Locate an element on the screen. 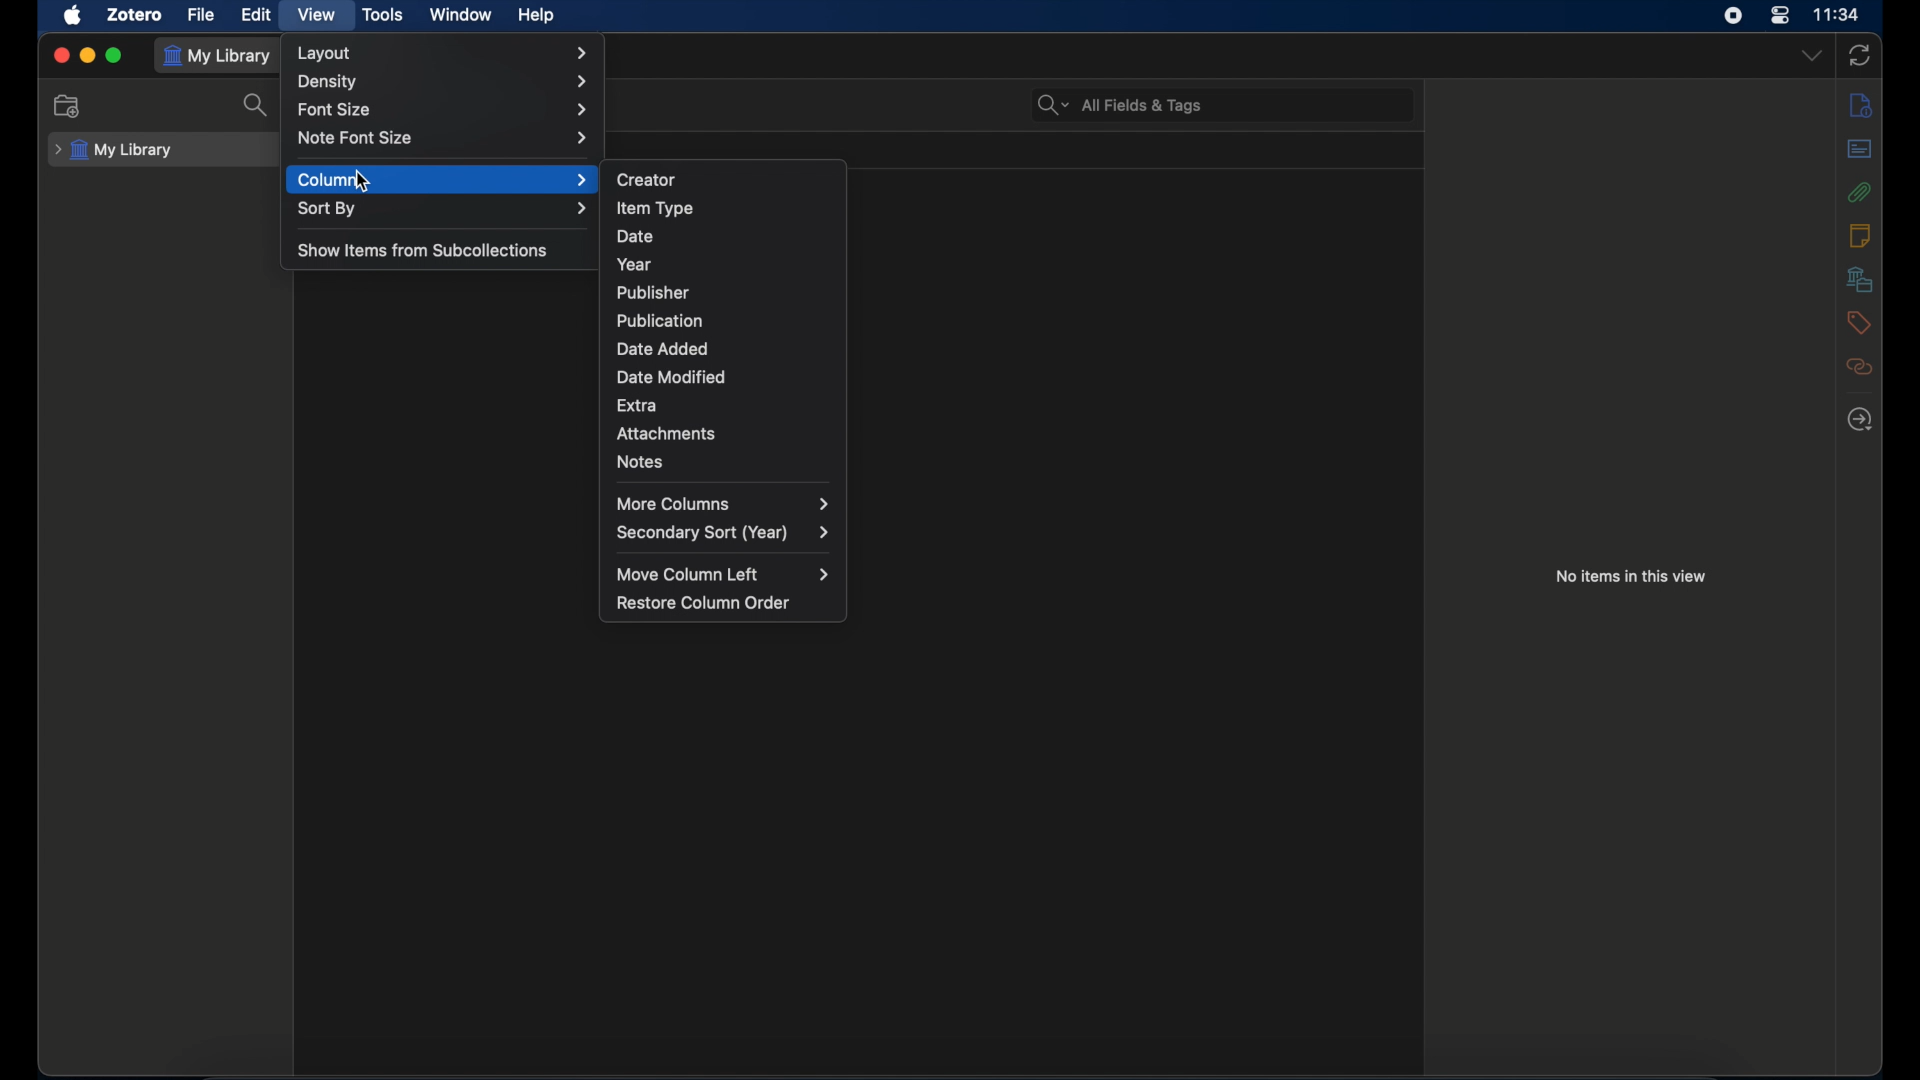 This screenshot has width=1920, height=1080. font size is located at coordinates (448, 110).